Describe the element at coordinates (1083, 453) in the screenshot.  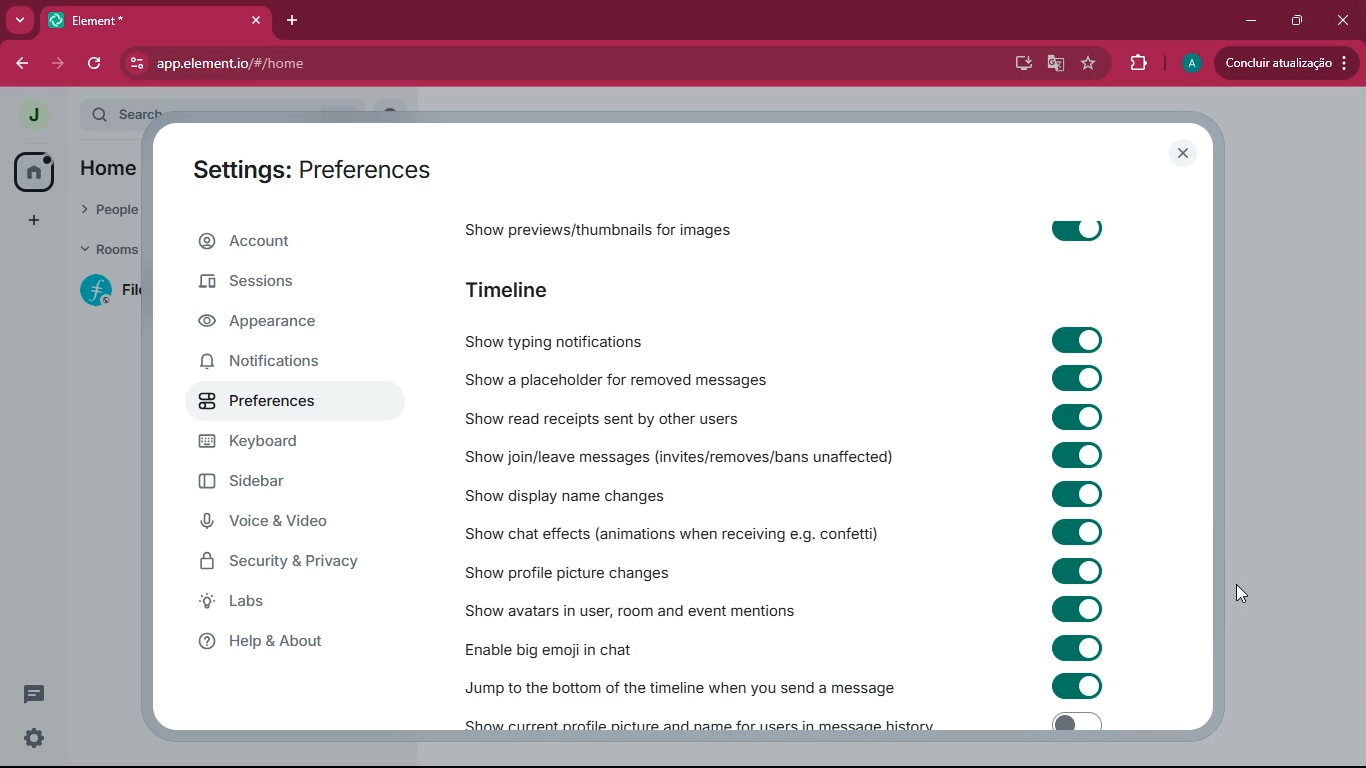
I see `toggle on ` at that location.